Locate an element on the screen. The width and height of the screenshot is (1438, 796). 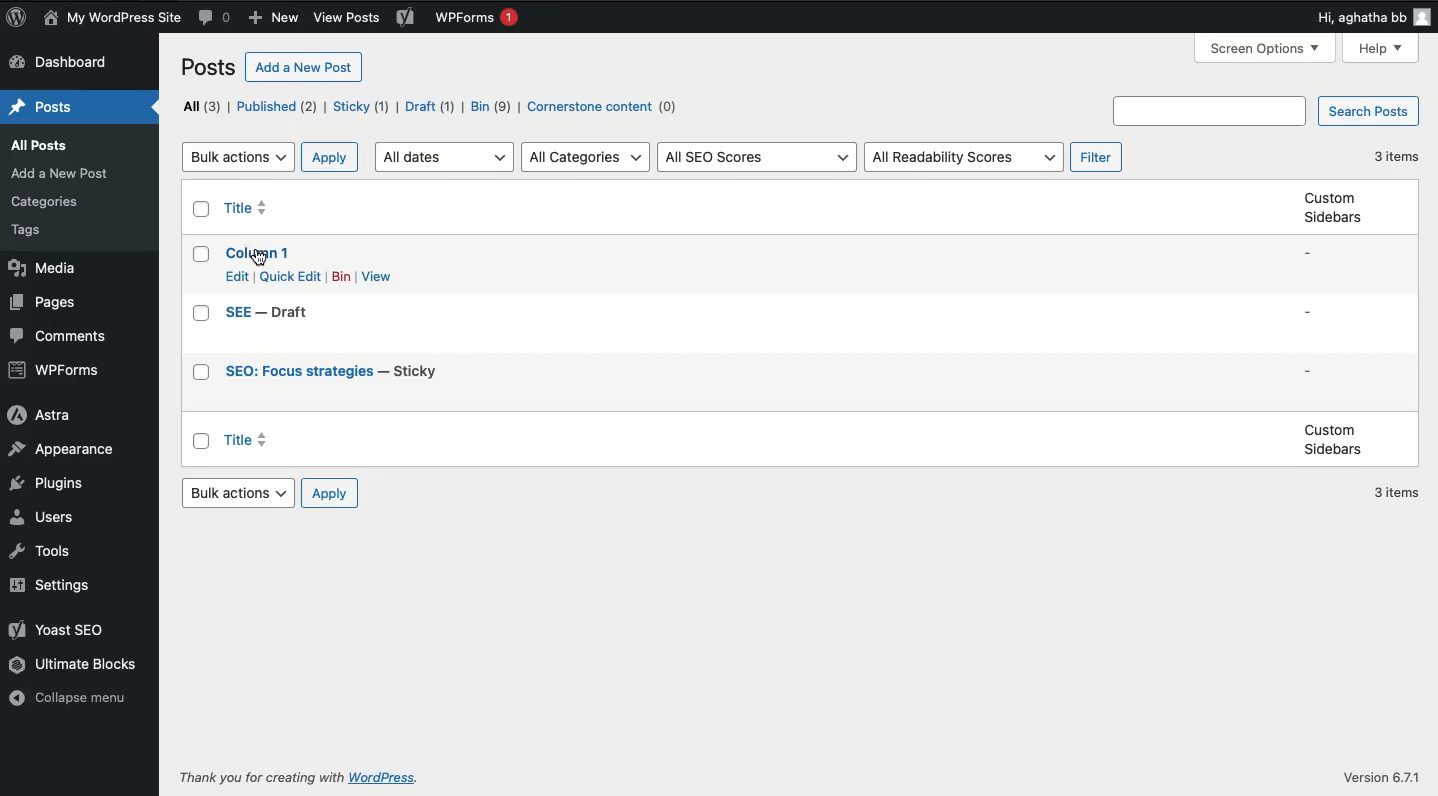
Title is located at coordinates (246, 440).